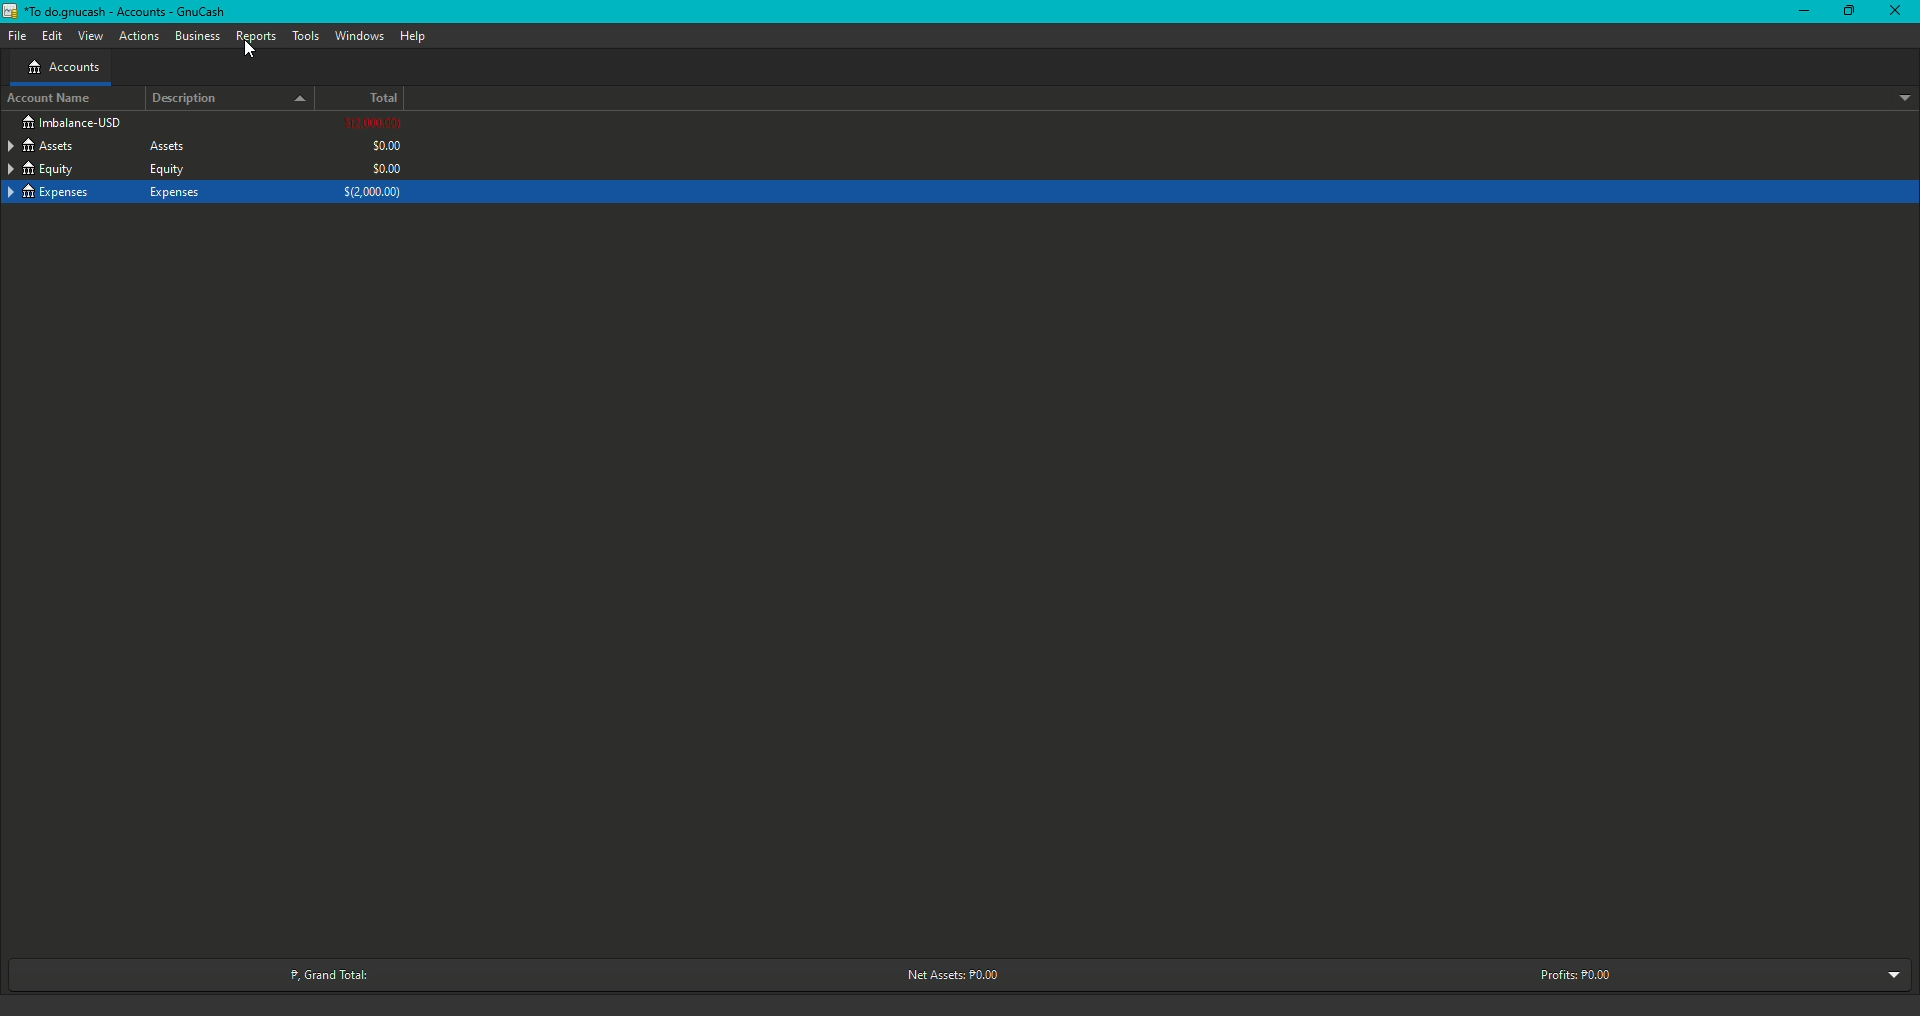 This screenshot has height=1016, width=1920. Describe the element at coordinates (373, 193) in the screenshot. I see `$2000` at that location.